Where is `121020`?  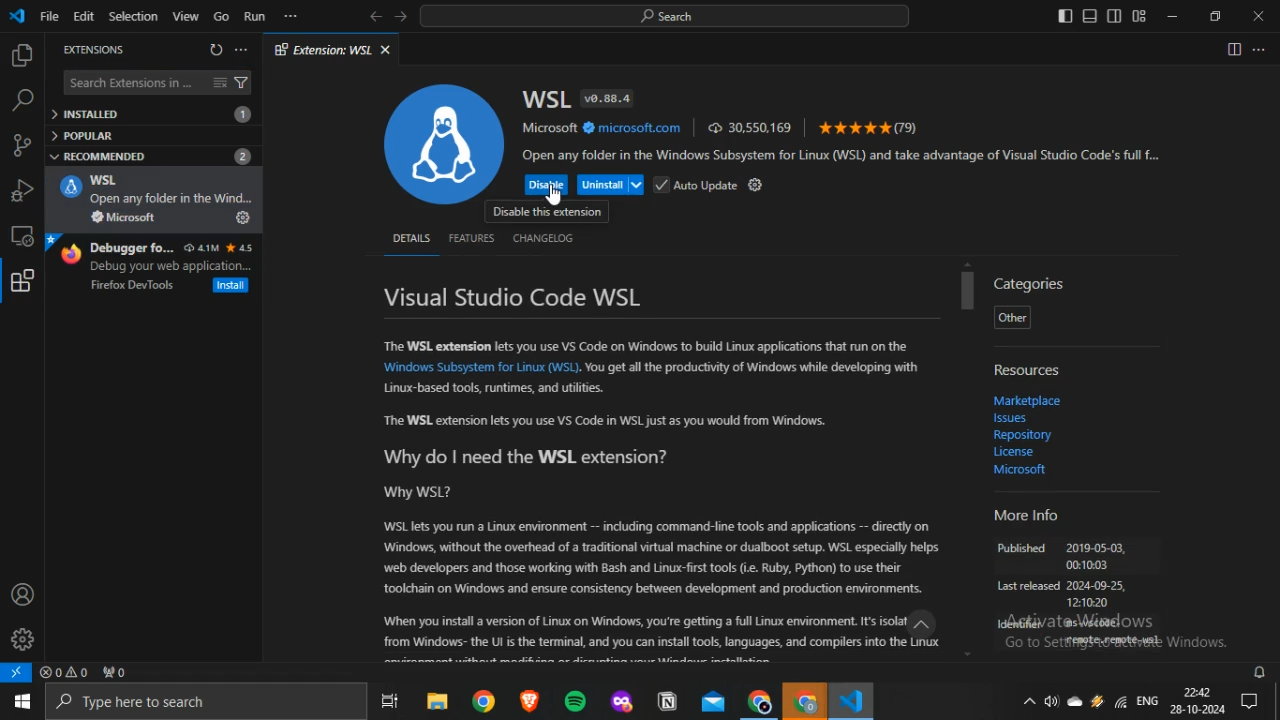
121020 is located at coordinates (1088, 604).